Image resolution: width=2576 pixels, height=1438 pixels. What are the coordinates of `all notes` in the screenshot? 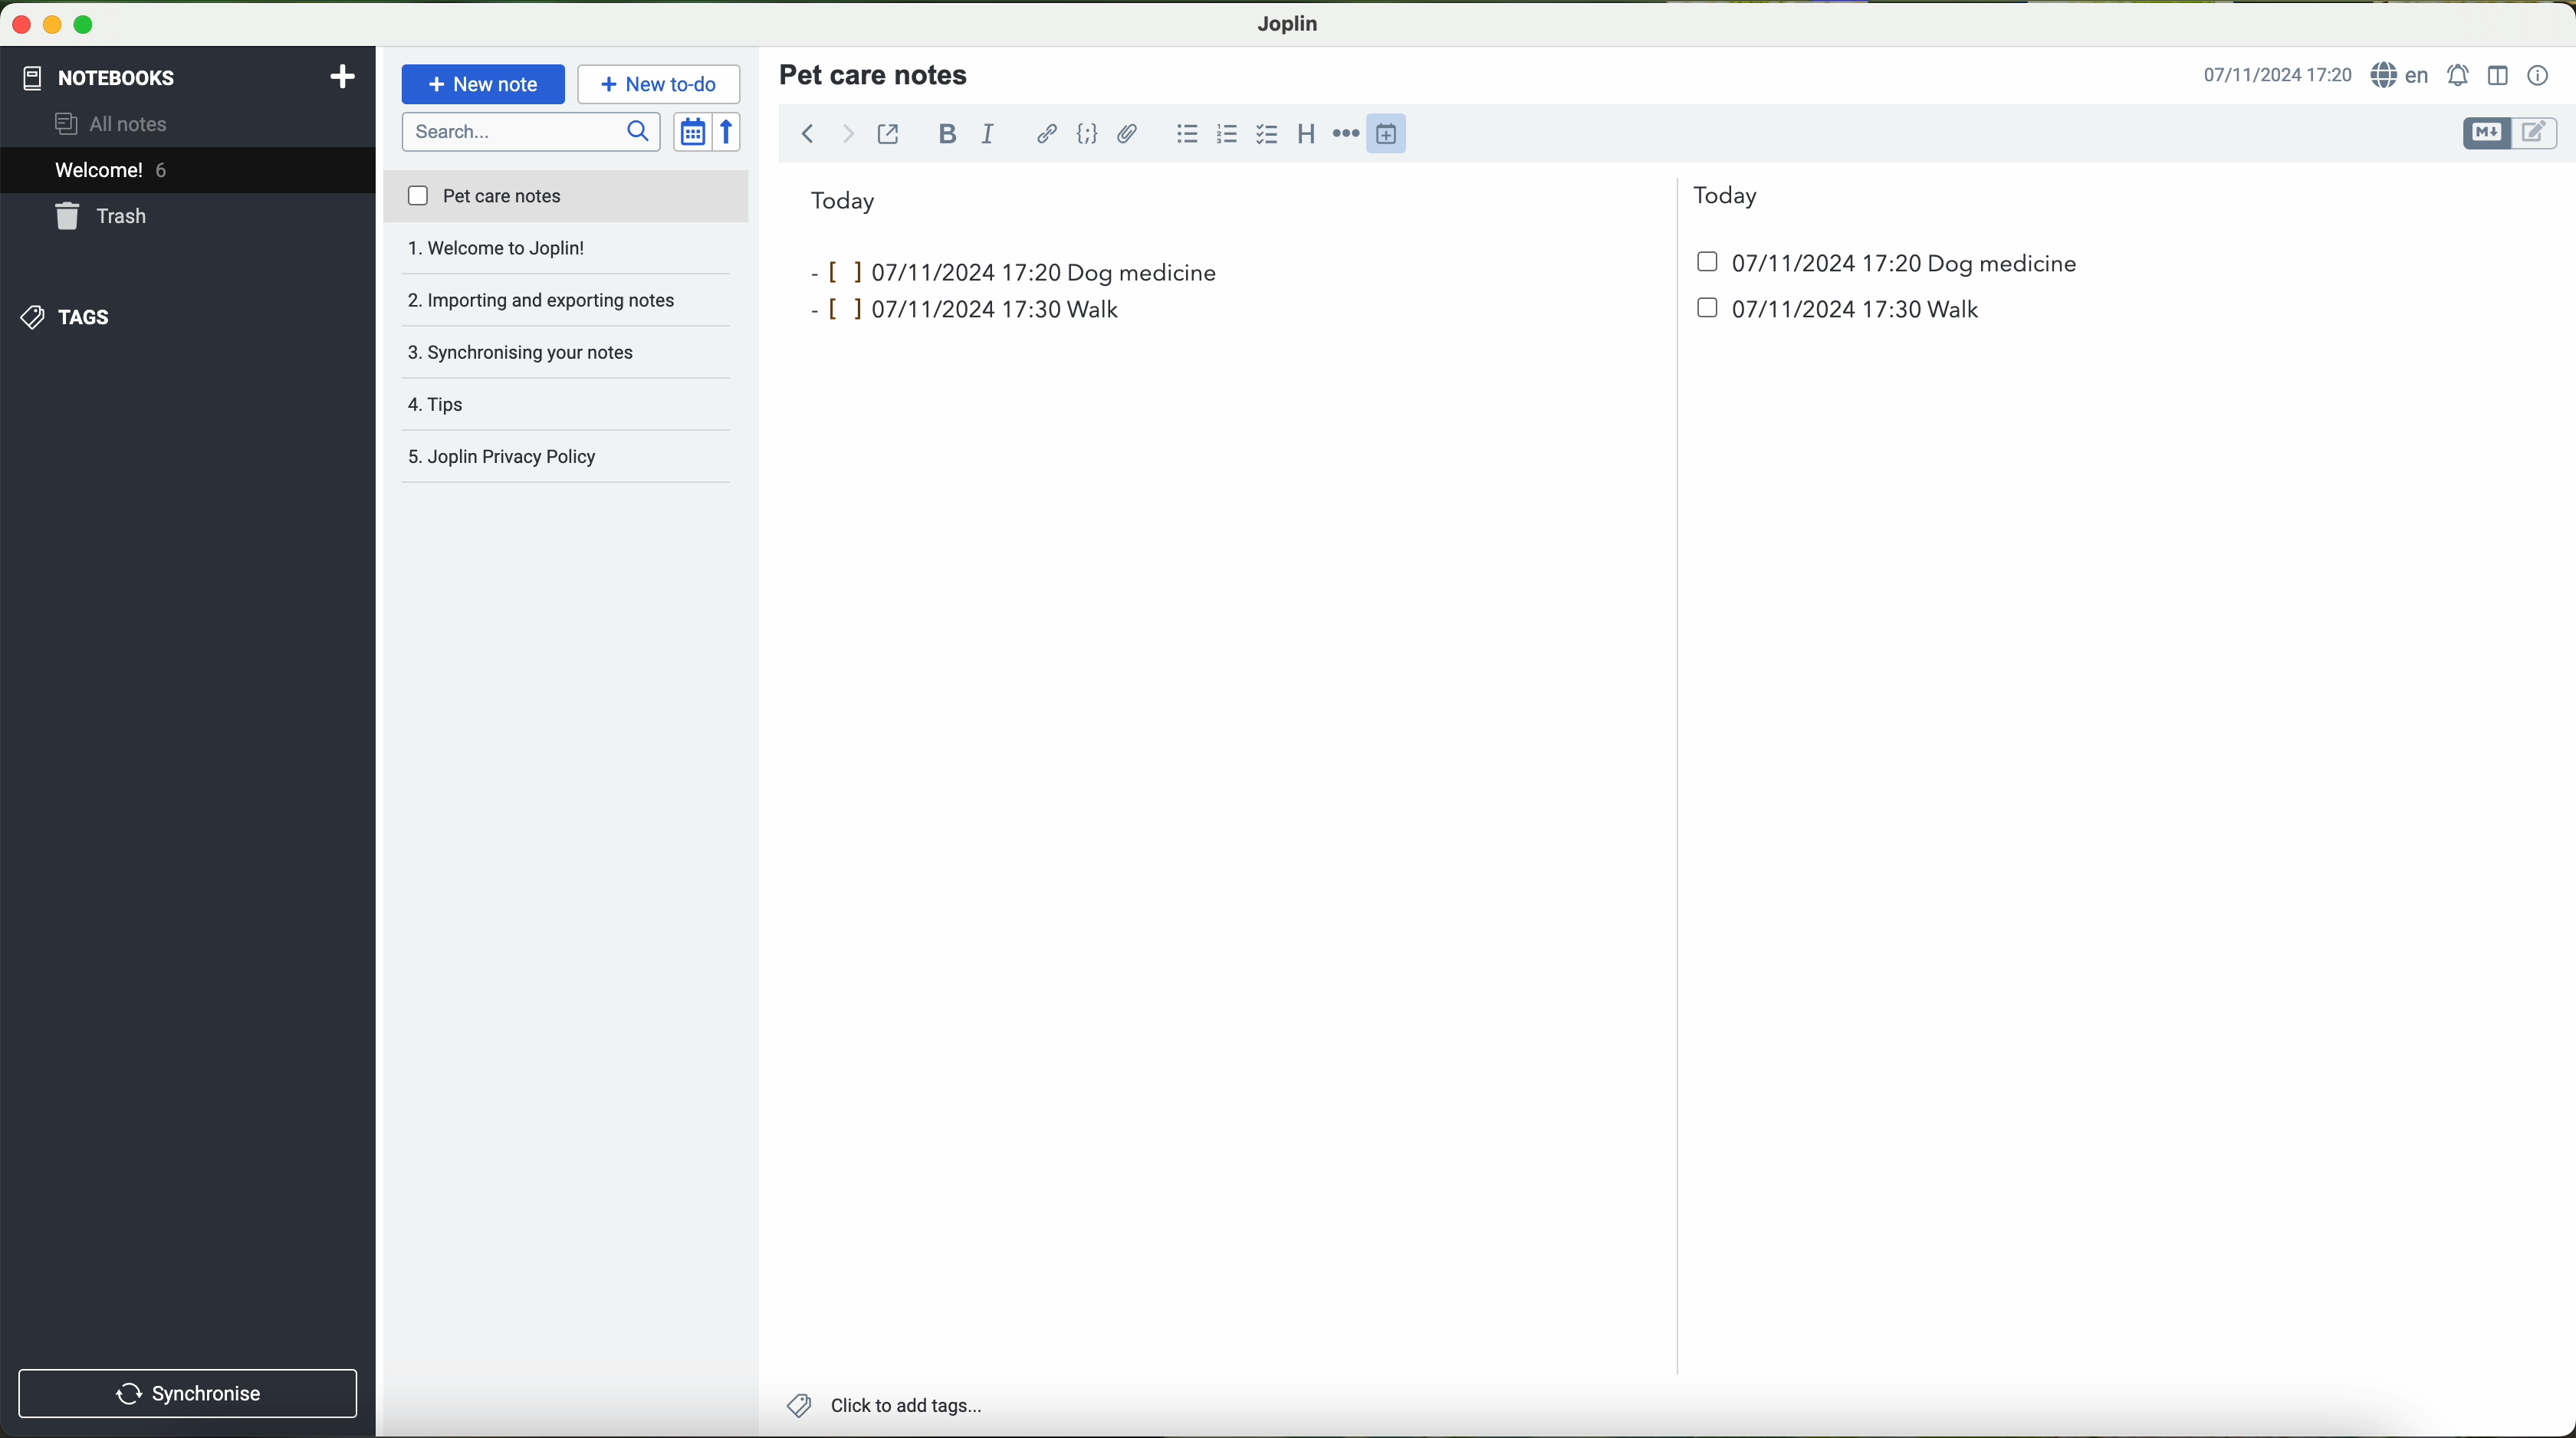 It's located at (117, 125).